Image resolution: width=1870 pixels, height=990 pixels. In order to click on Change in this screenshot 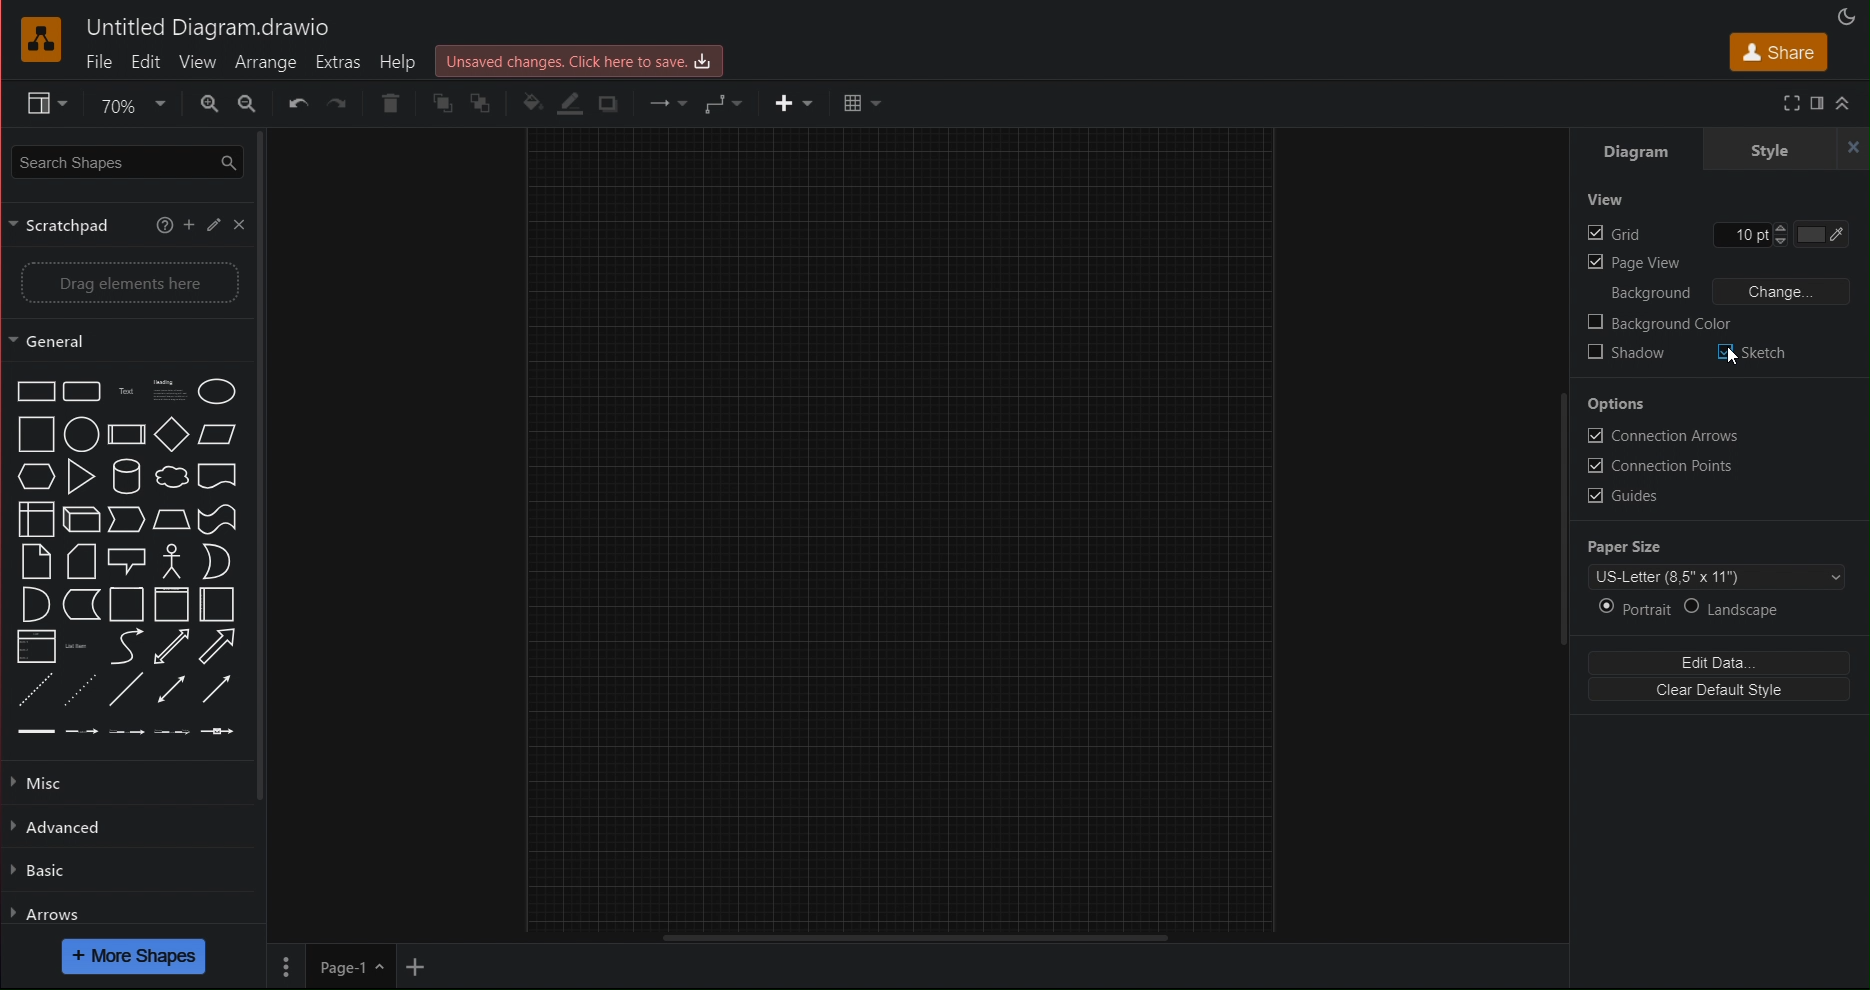, I will do `click(1791, 290)`.